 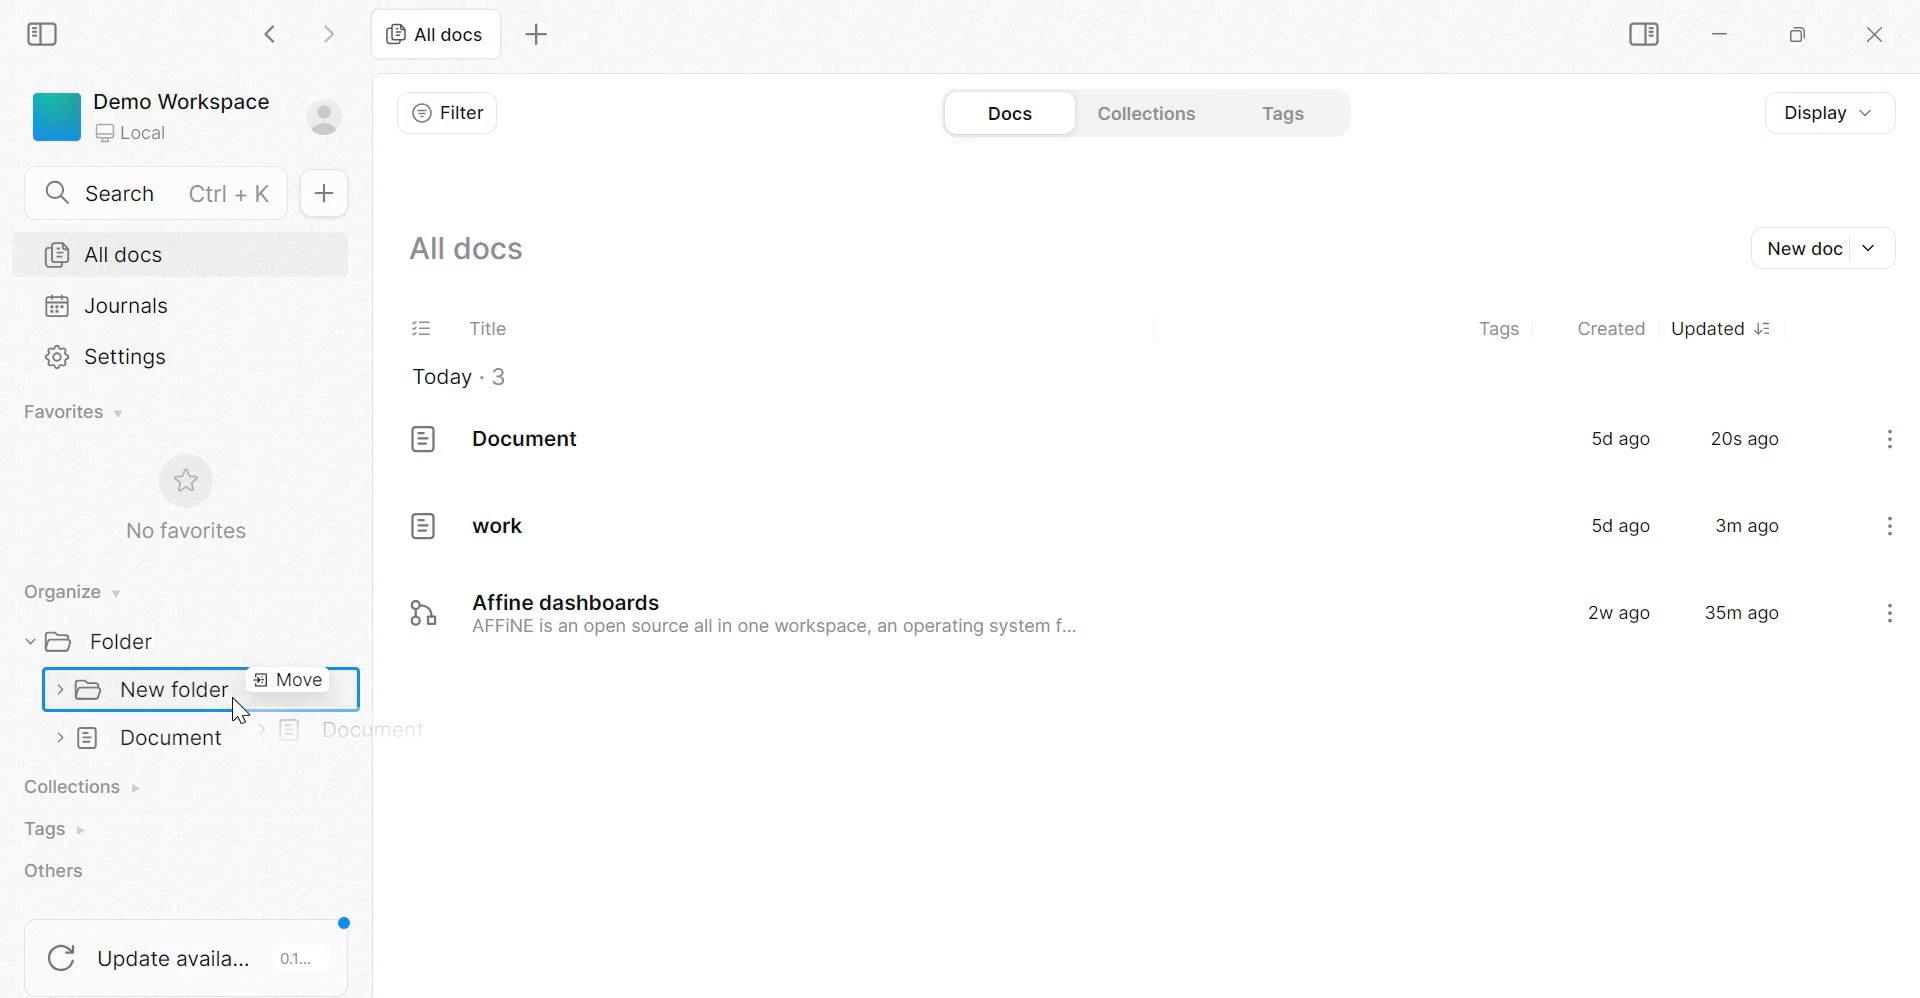 I want to click on All docs, so click(x=107, y=255).